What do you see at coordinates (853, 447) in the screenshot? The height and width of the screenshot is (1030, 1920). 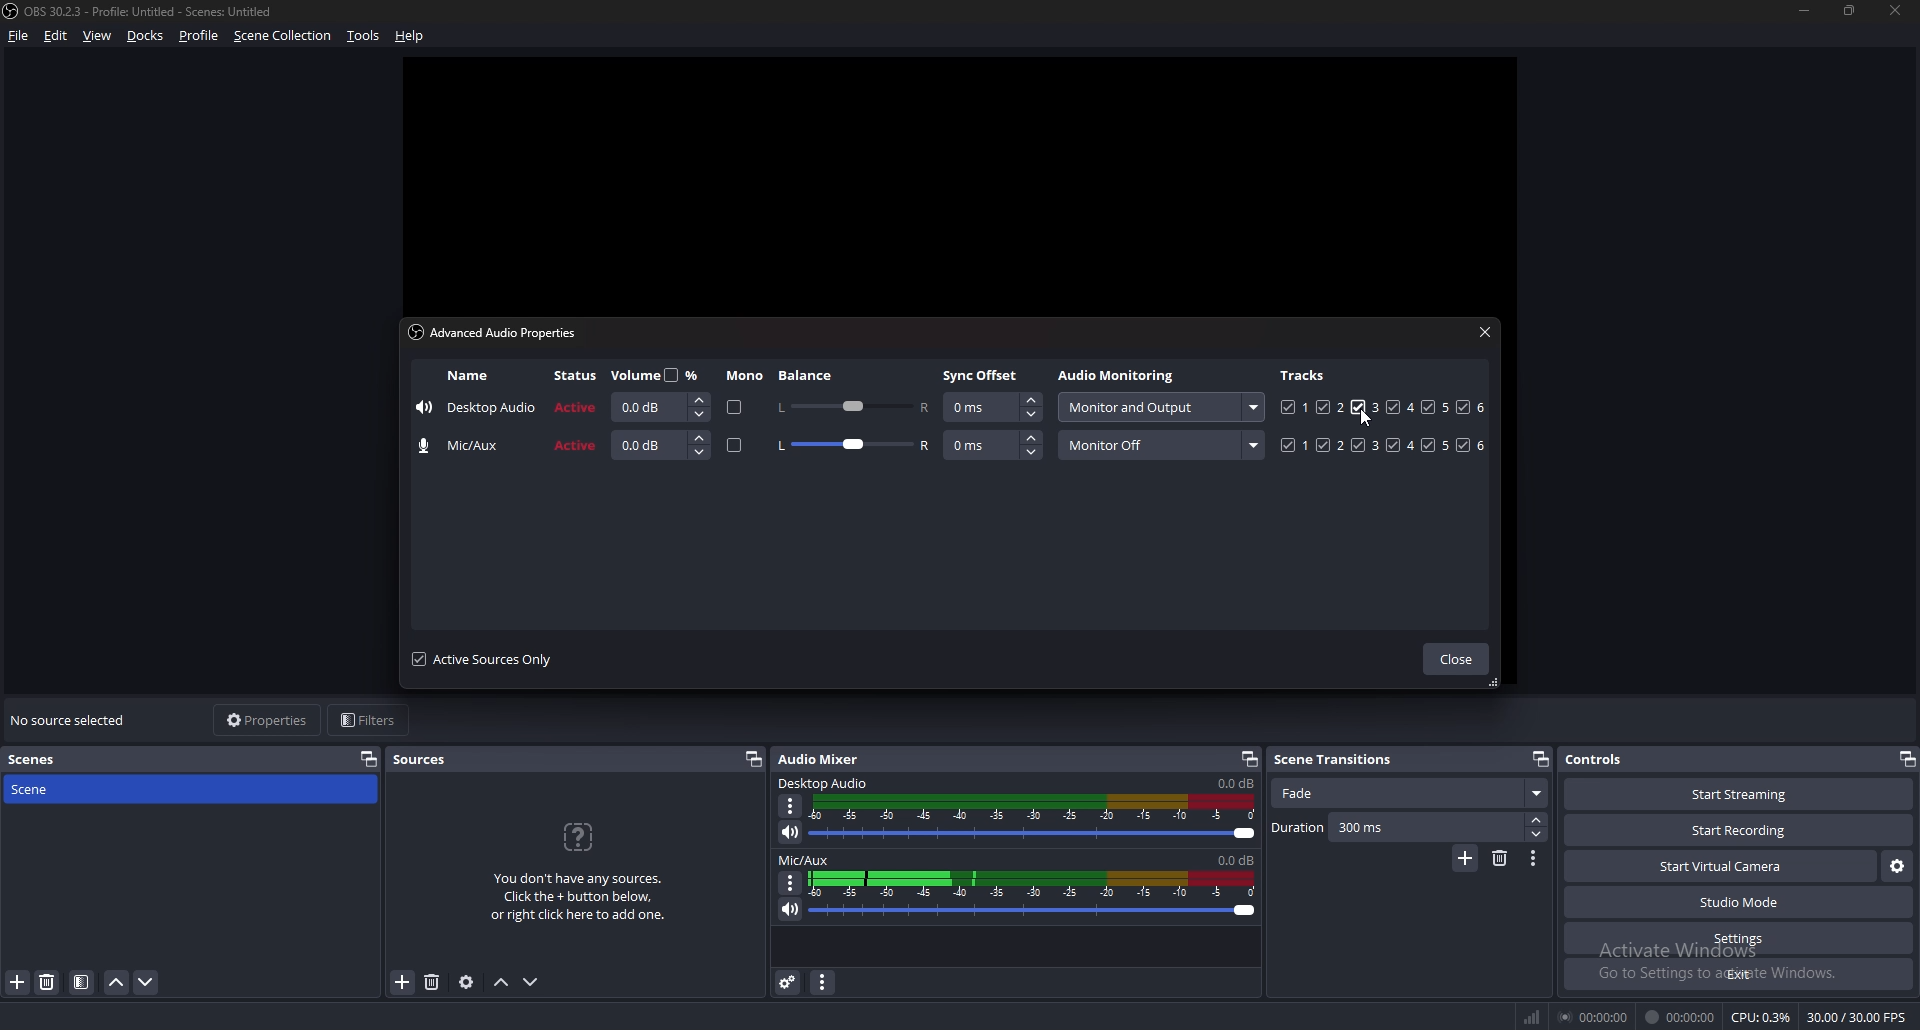 I see `balance adjust` at bounding box center [853, 447].